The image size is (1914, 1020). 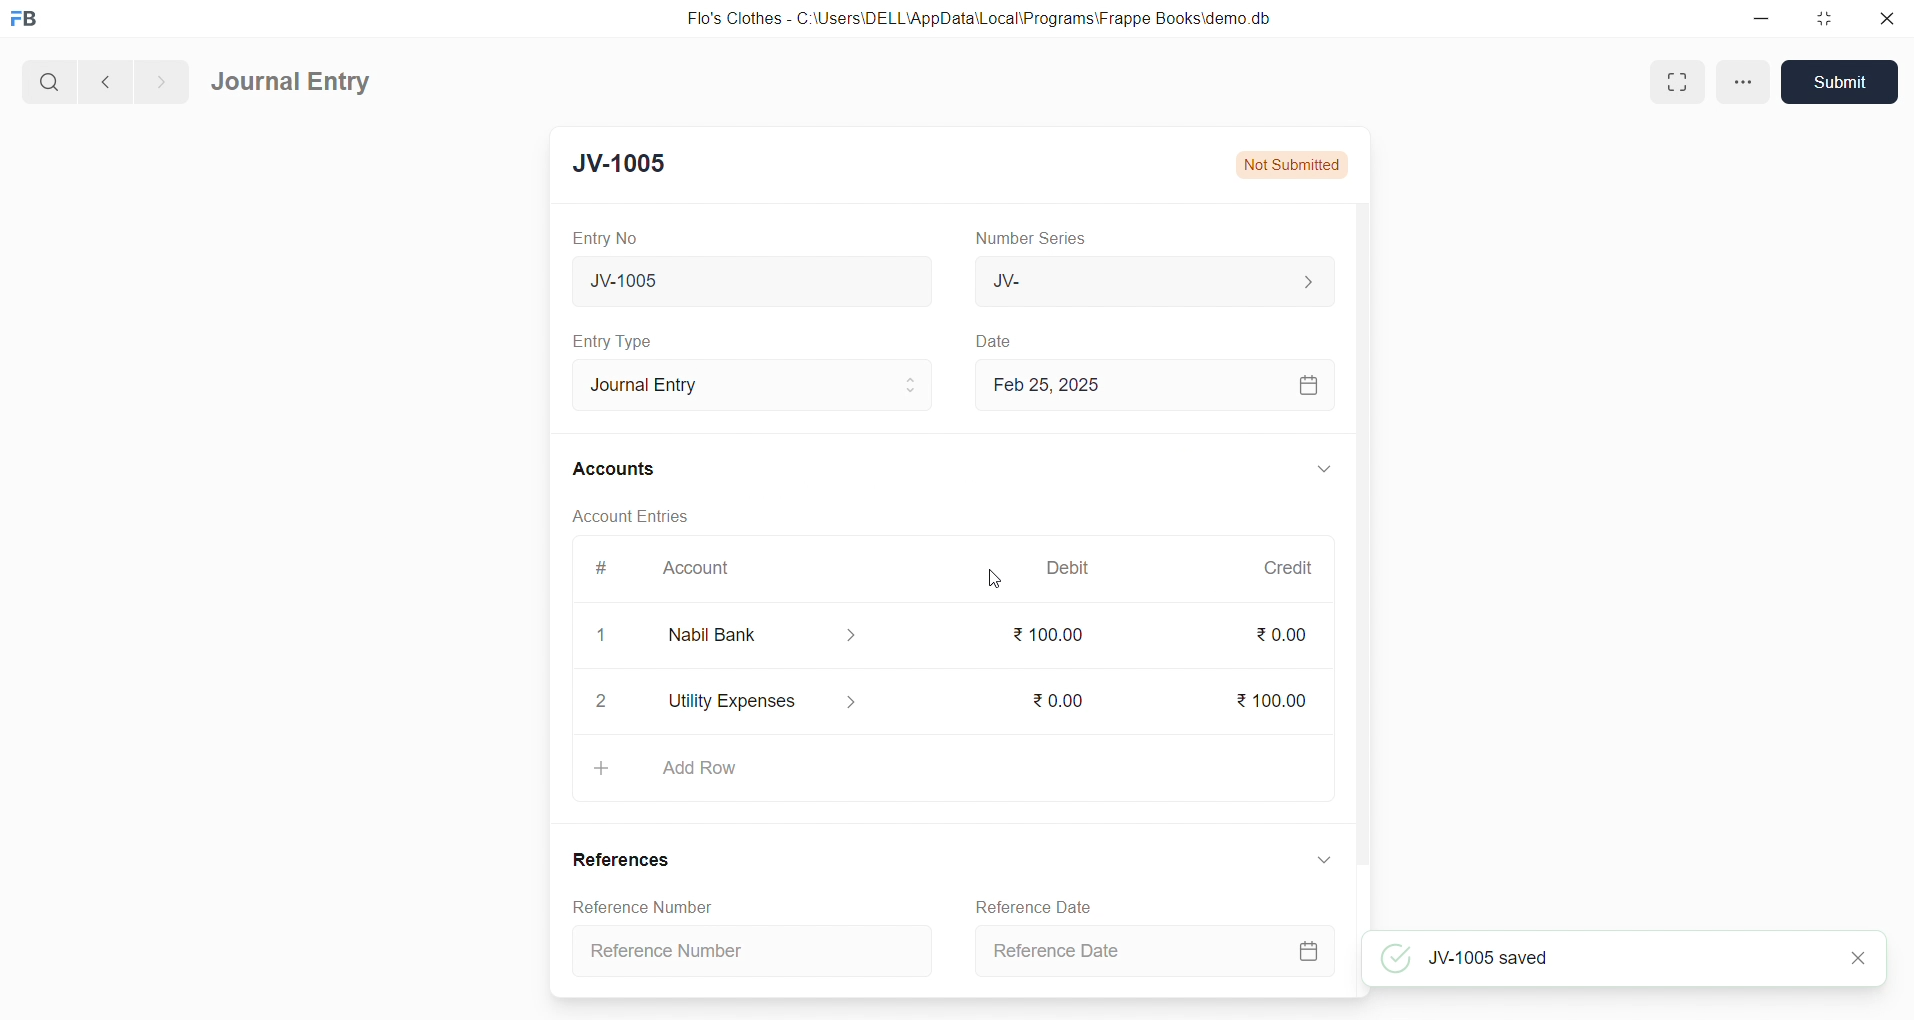 I want to click on Debit, so click(x=1073, y=566).